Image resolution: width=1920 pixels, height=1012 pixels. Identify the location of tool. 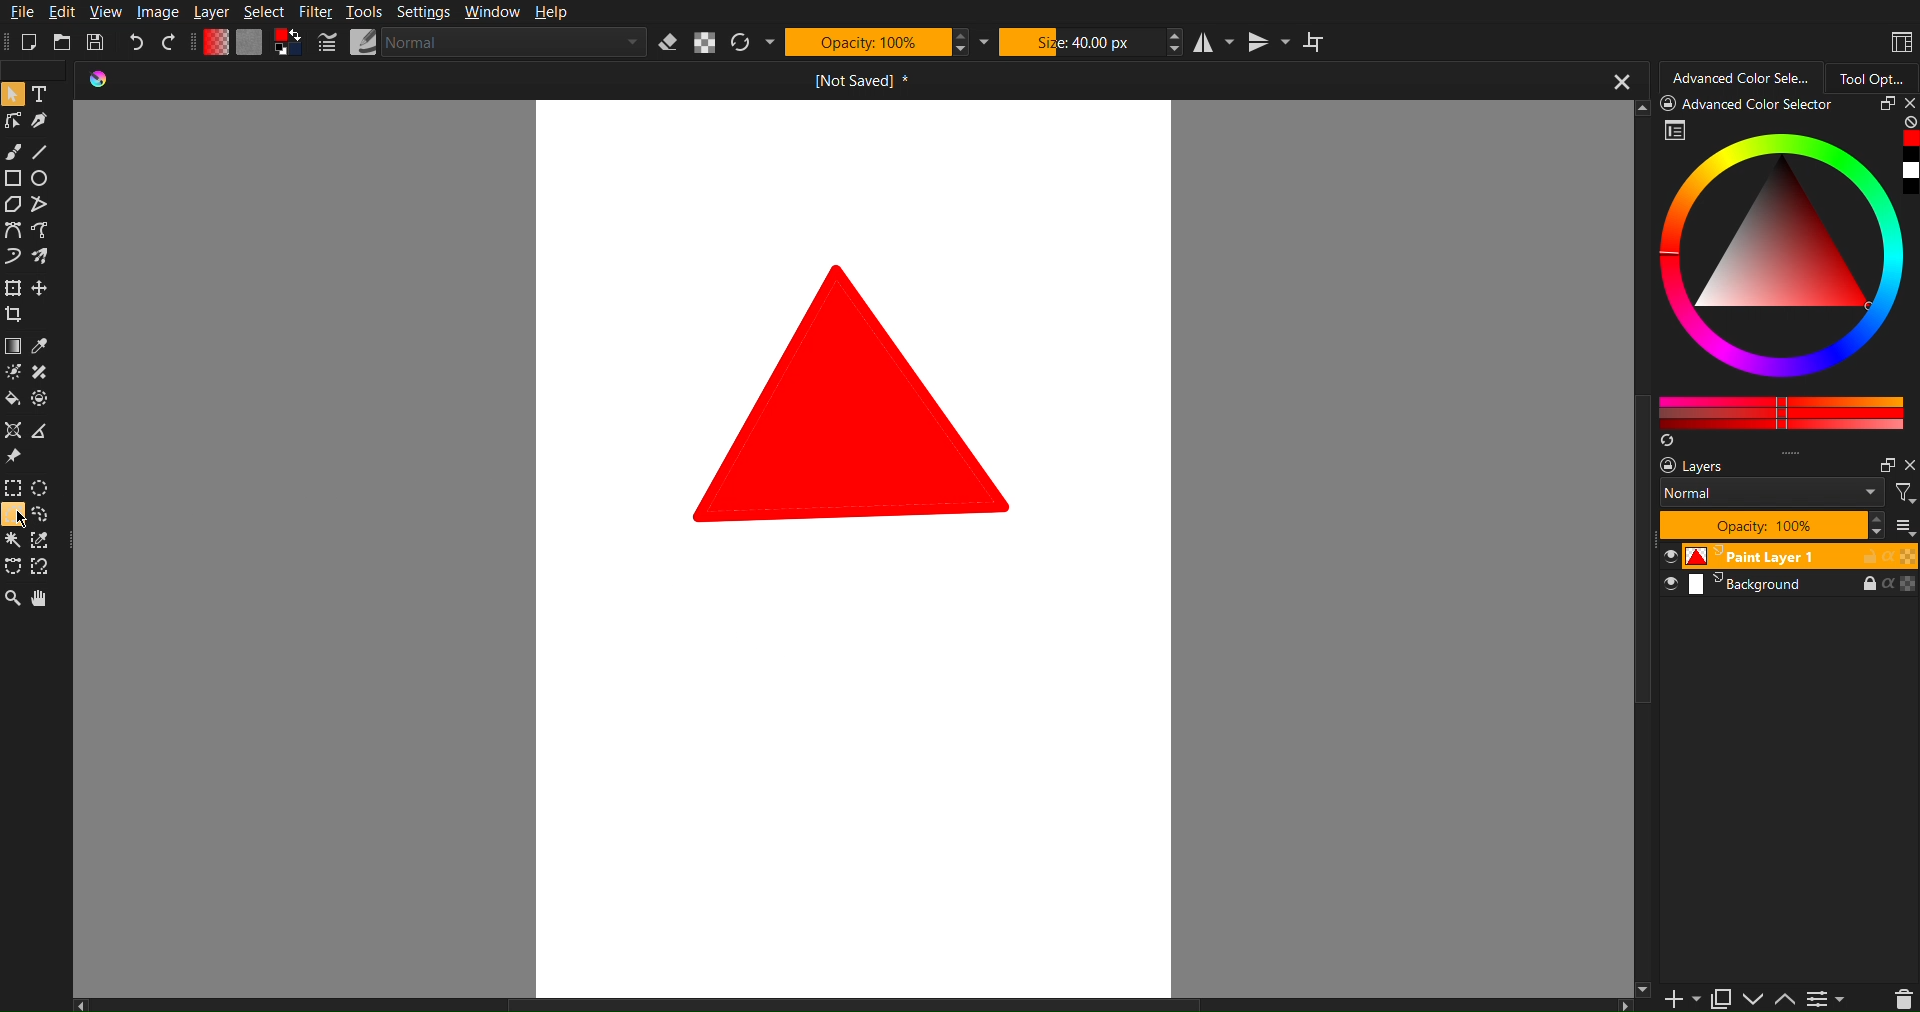
(43, 373).